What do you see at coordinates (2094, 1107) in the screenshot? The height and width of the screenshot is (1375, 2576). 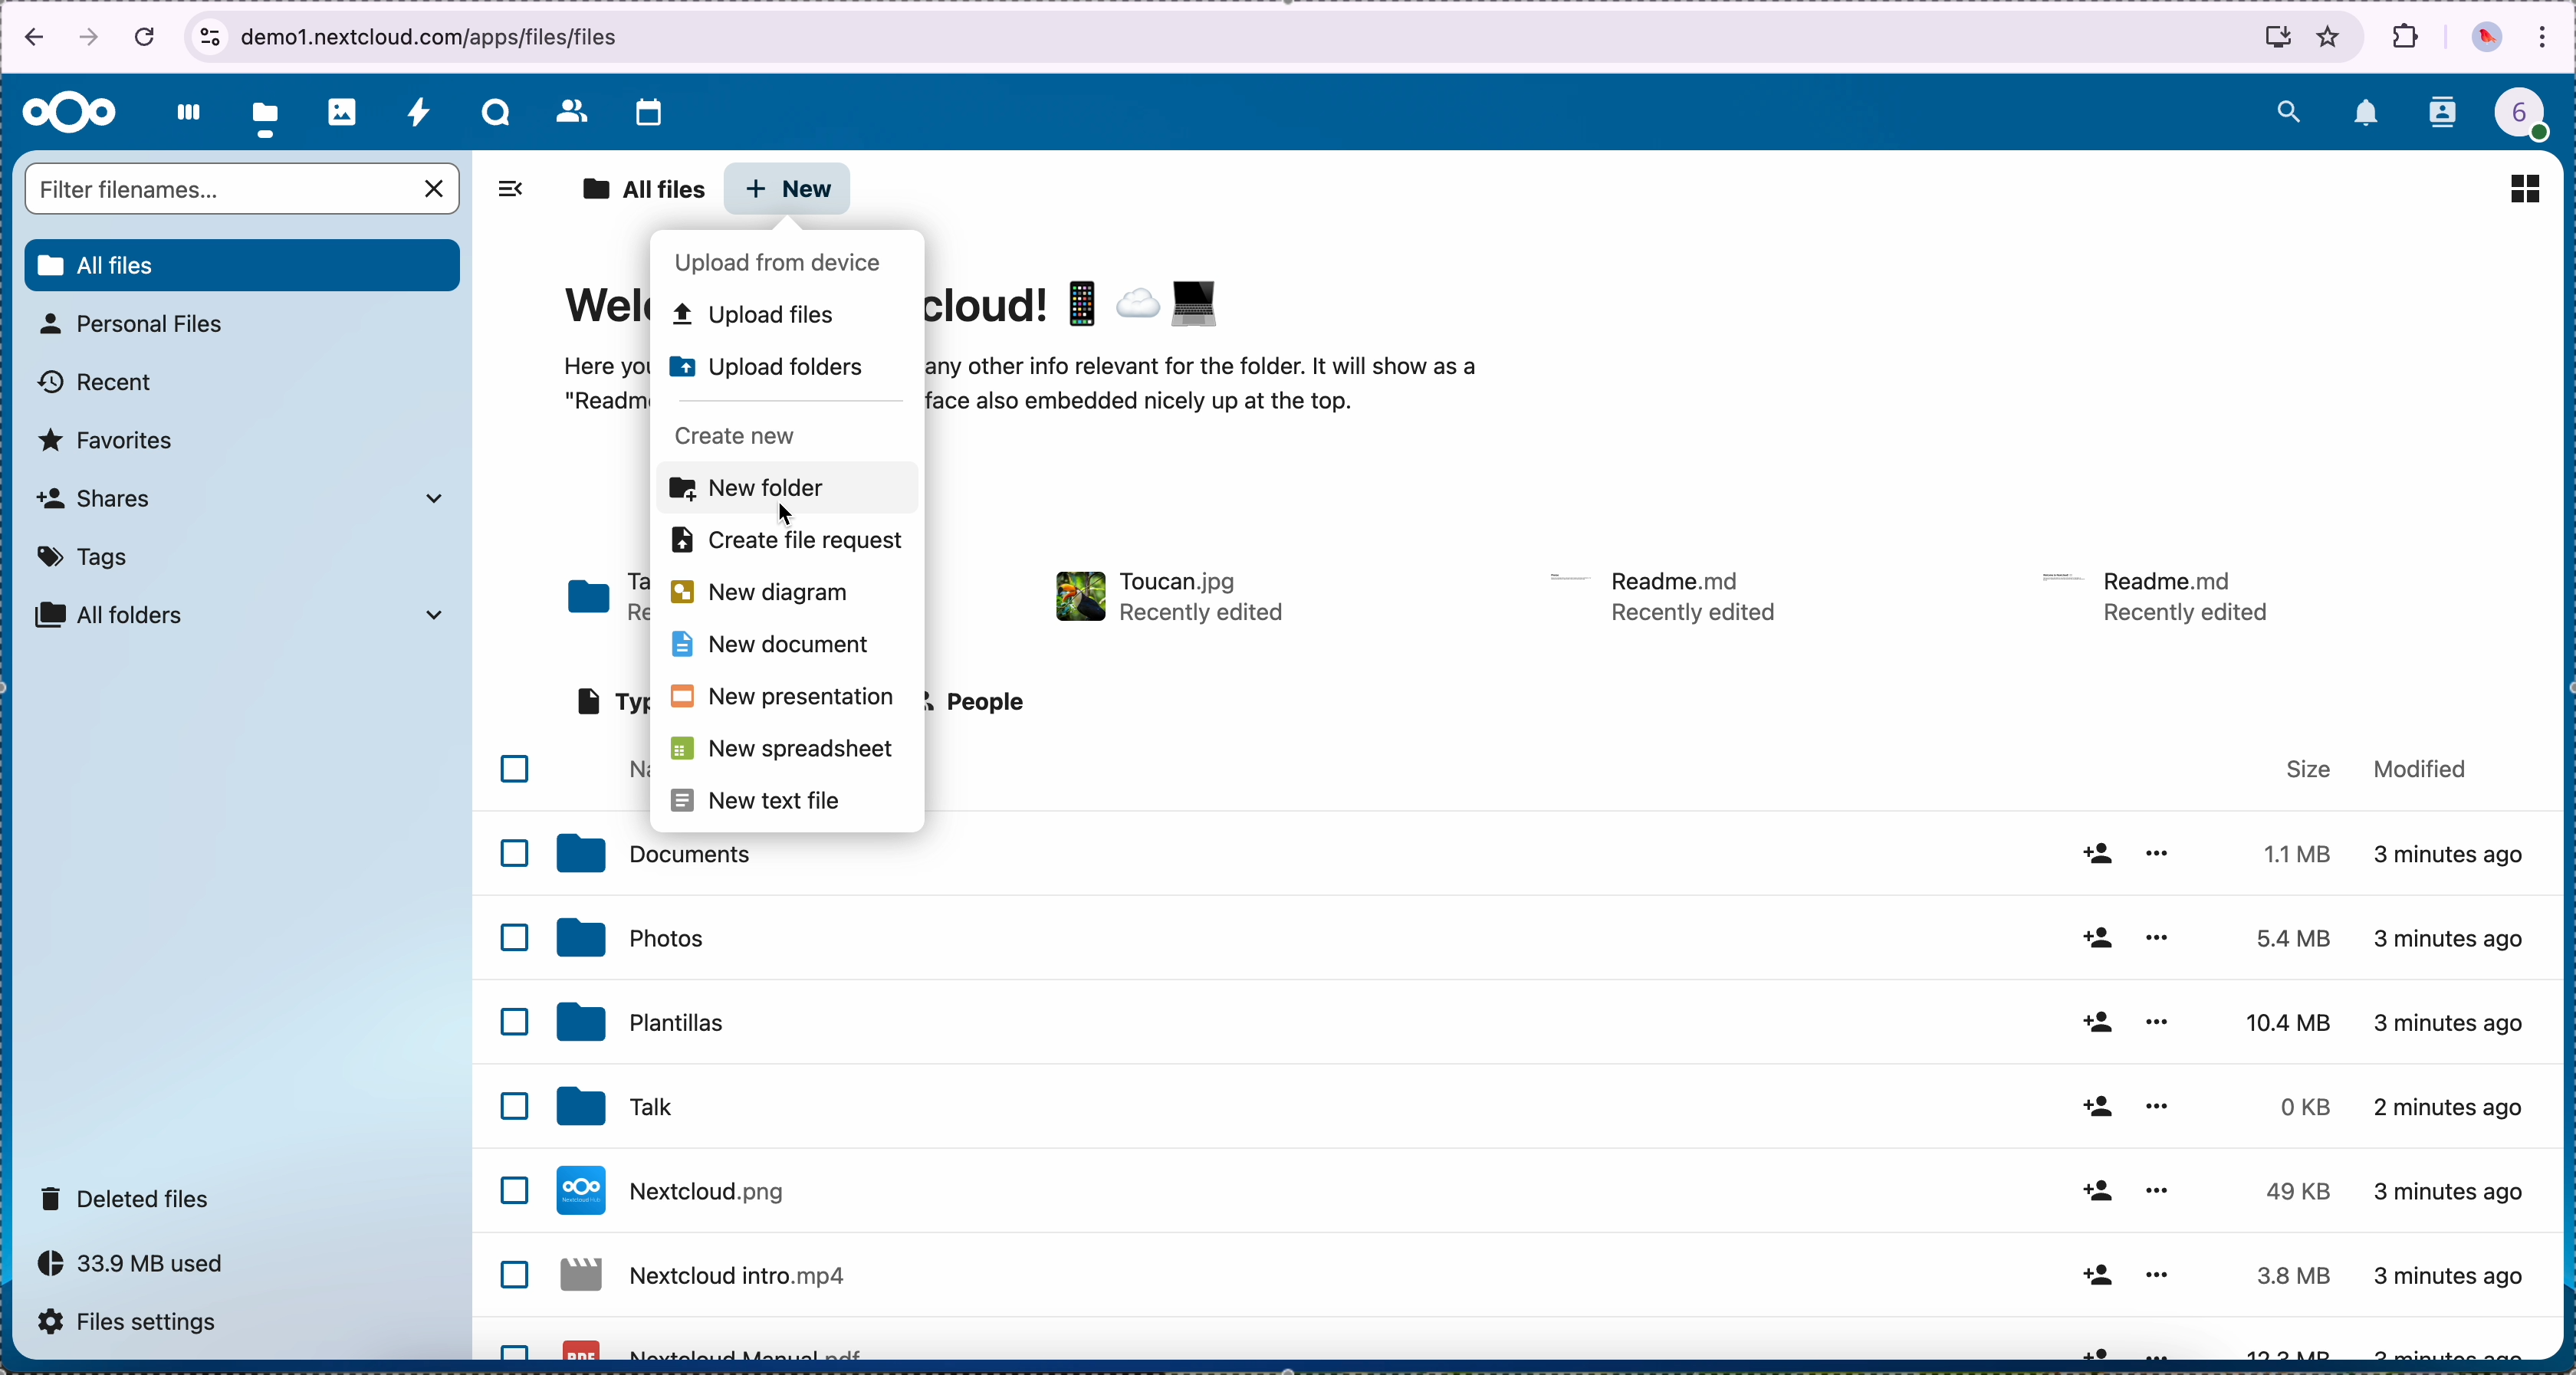 I see `share` at bounding box center [2094, 1107].